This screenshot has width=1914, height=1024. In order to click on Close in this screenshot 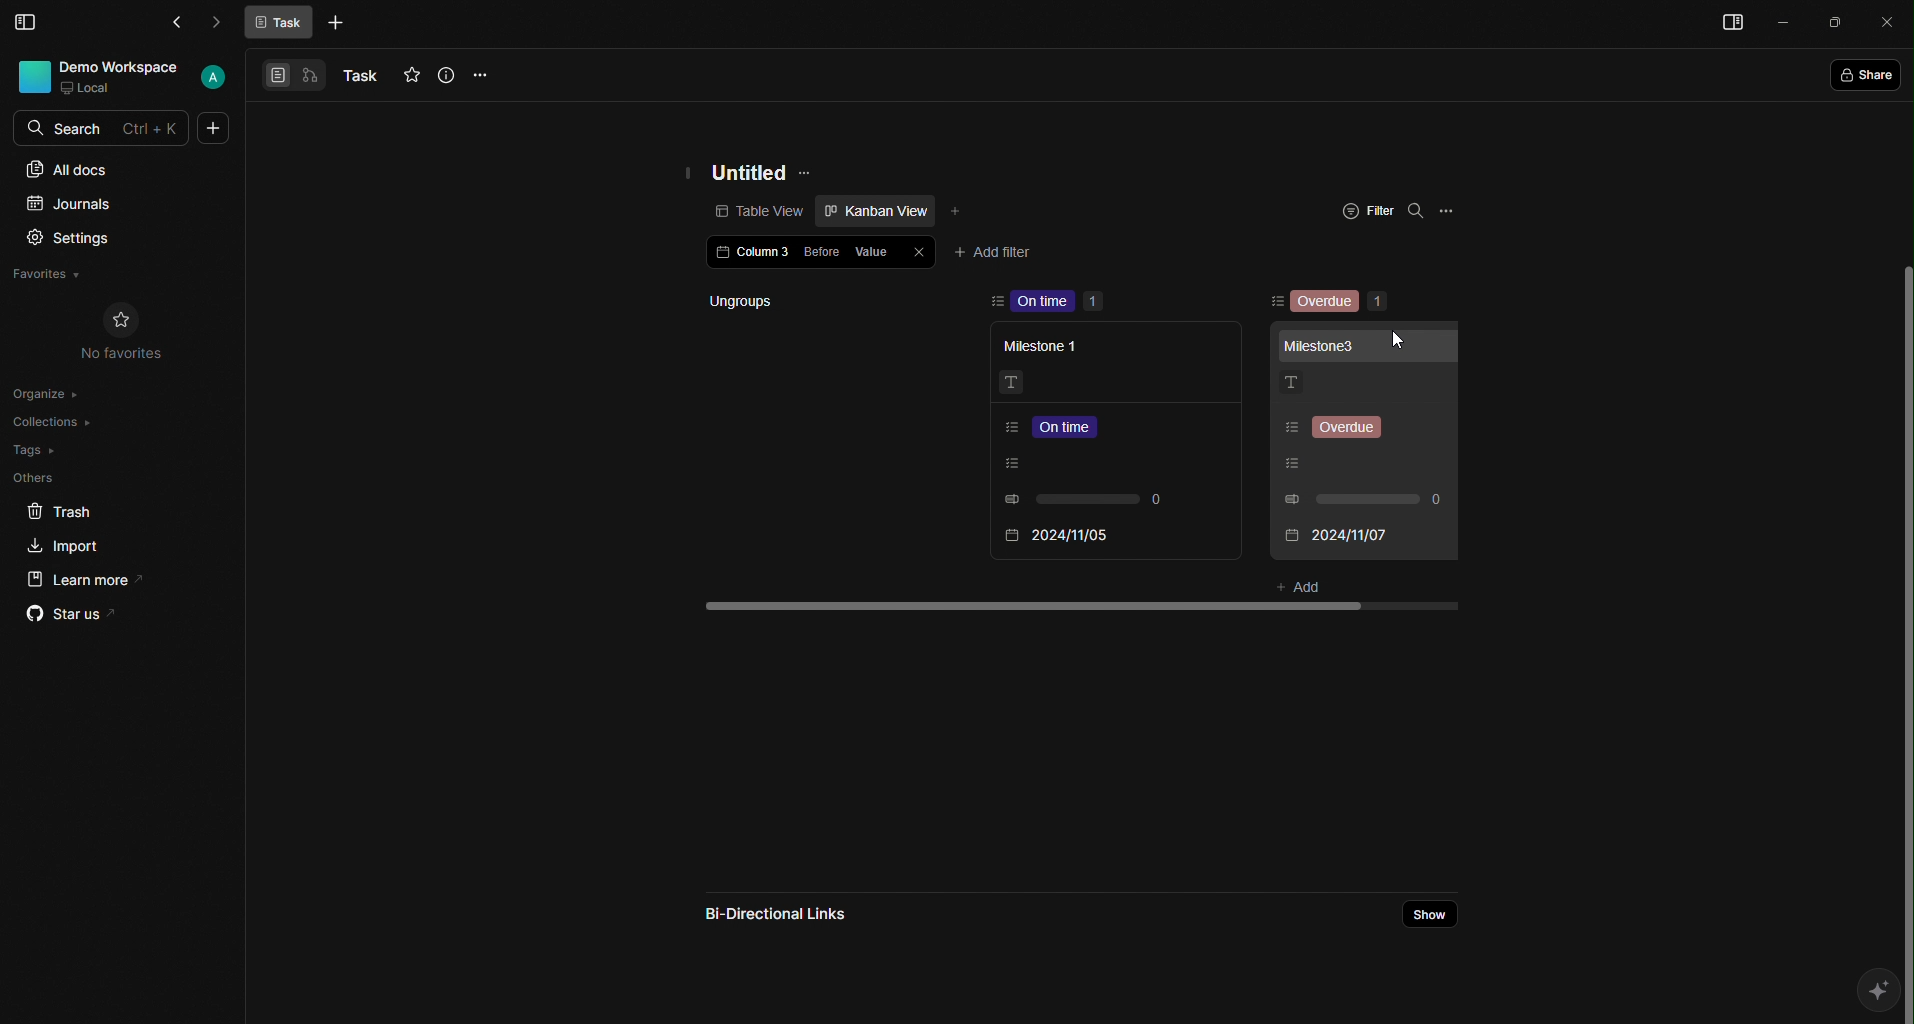, I will do `click(1890, 20)`.